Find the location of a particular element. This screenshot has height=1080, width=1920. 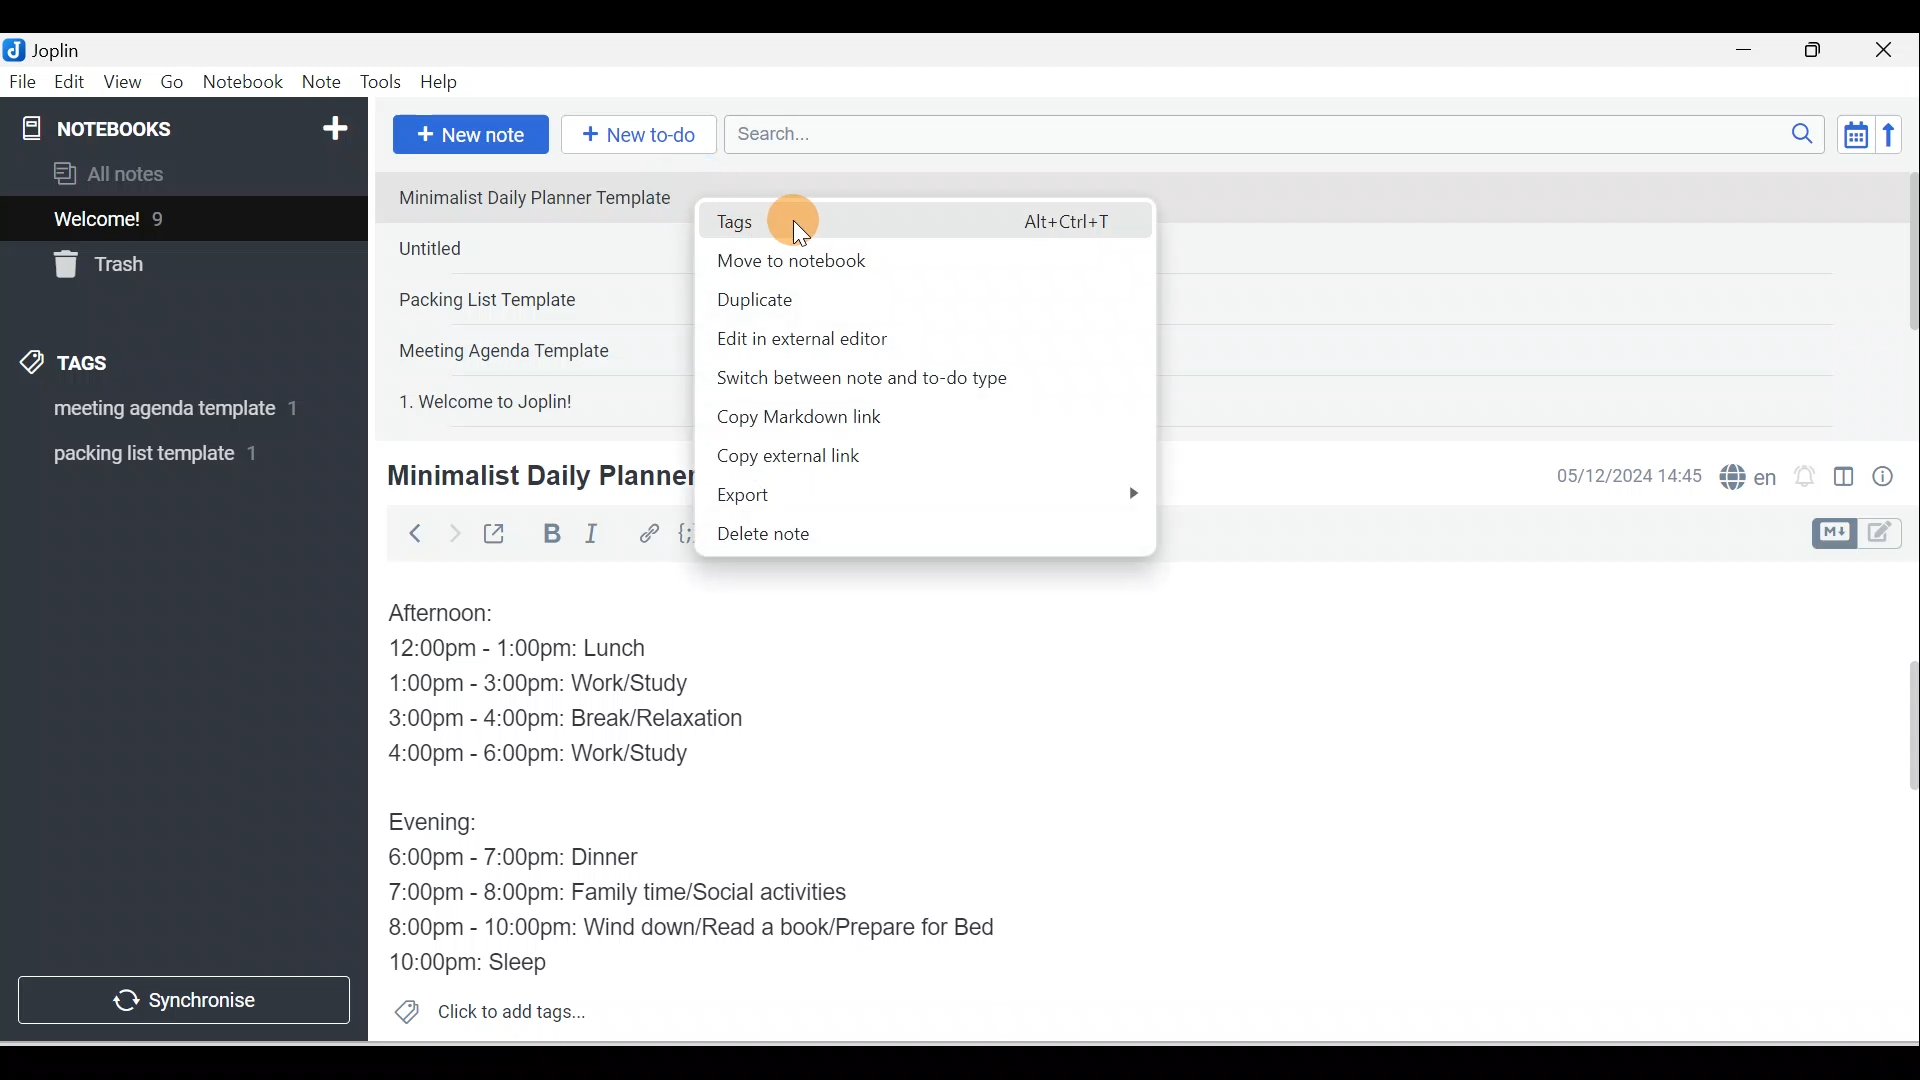

Scroll bar is located at coordinates (1904, 296).